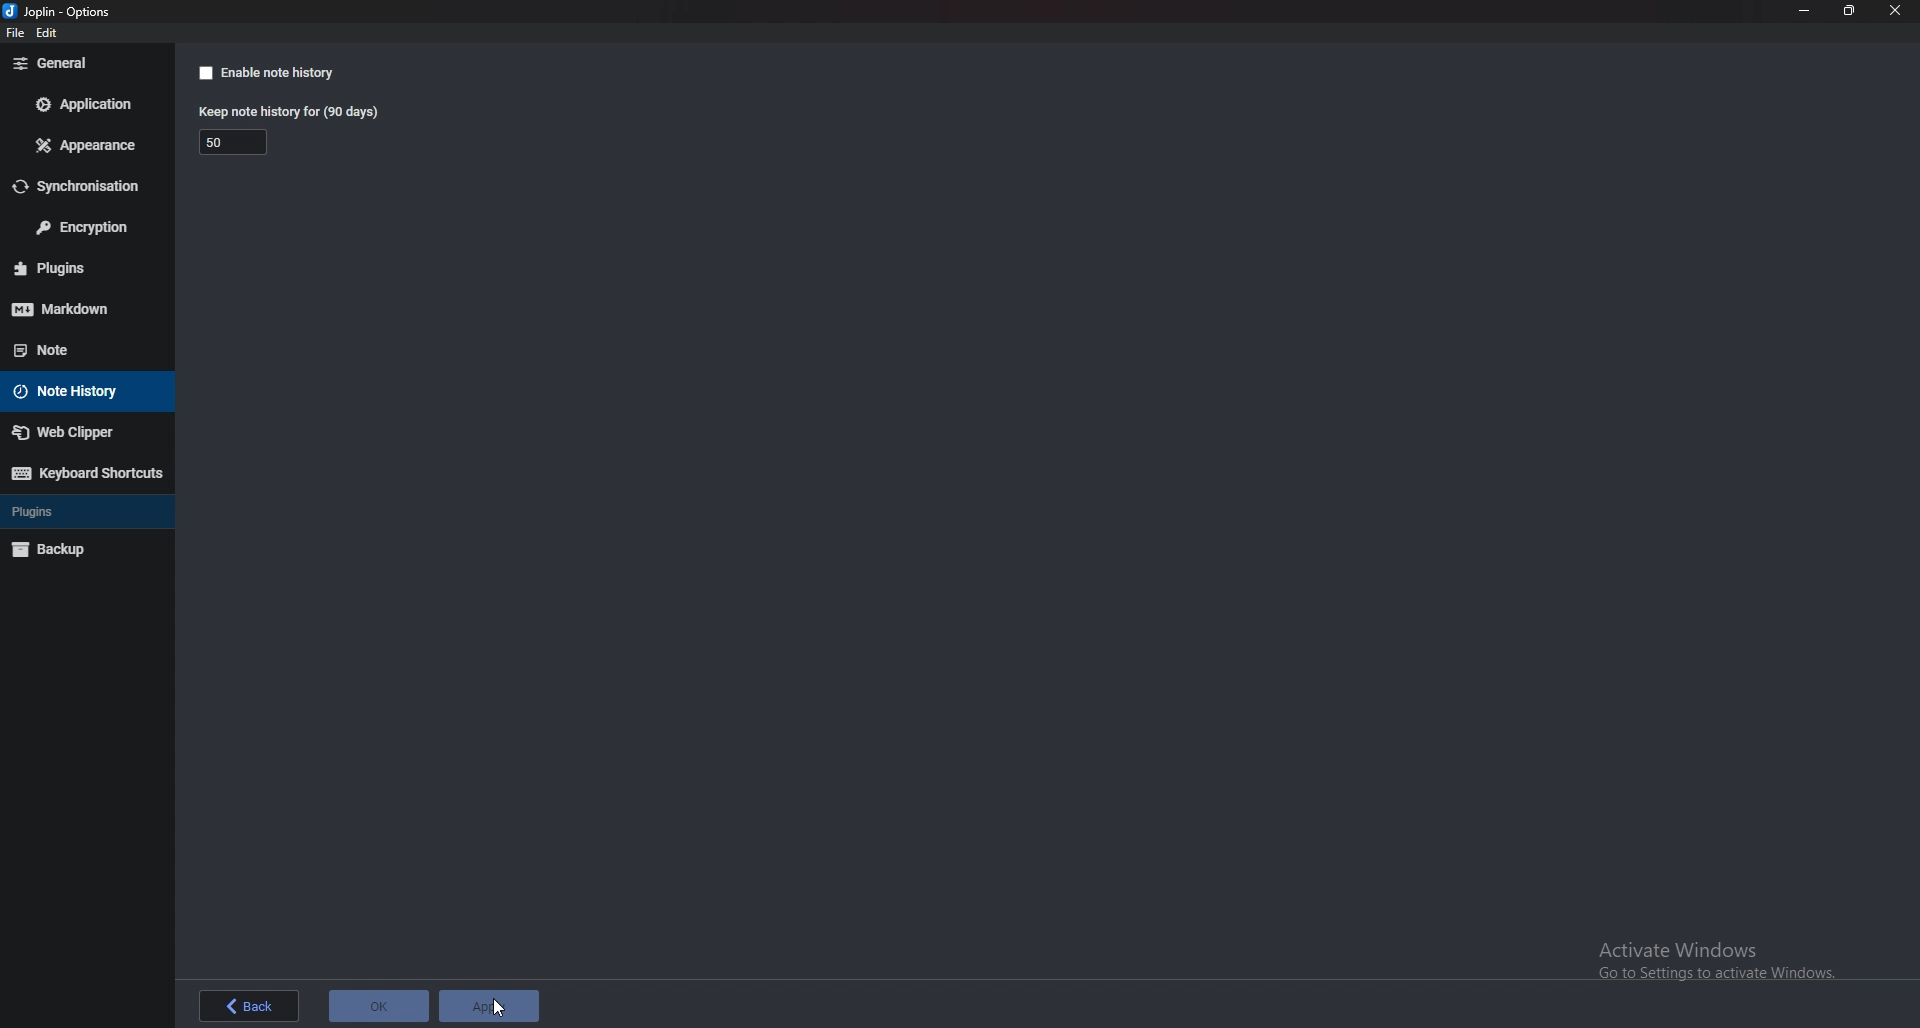 This screenshot has height=1028, width=1920. Describe the element at coordinates (79, 432) in the screenshot. I see `Web Clipper` at that location.